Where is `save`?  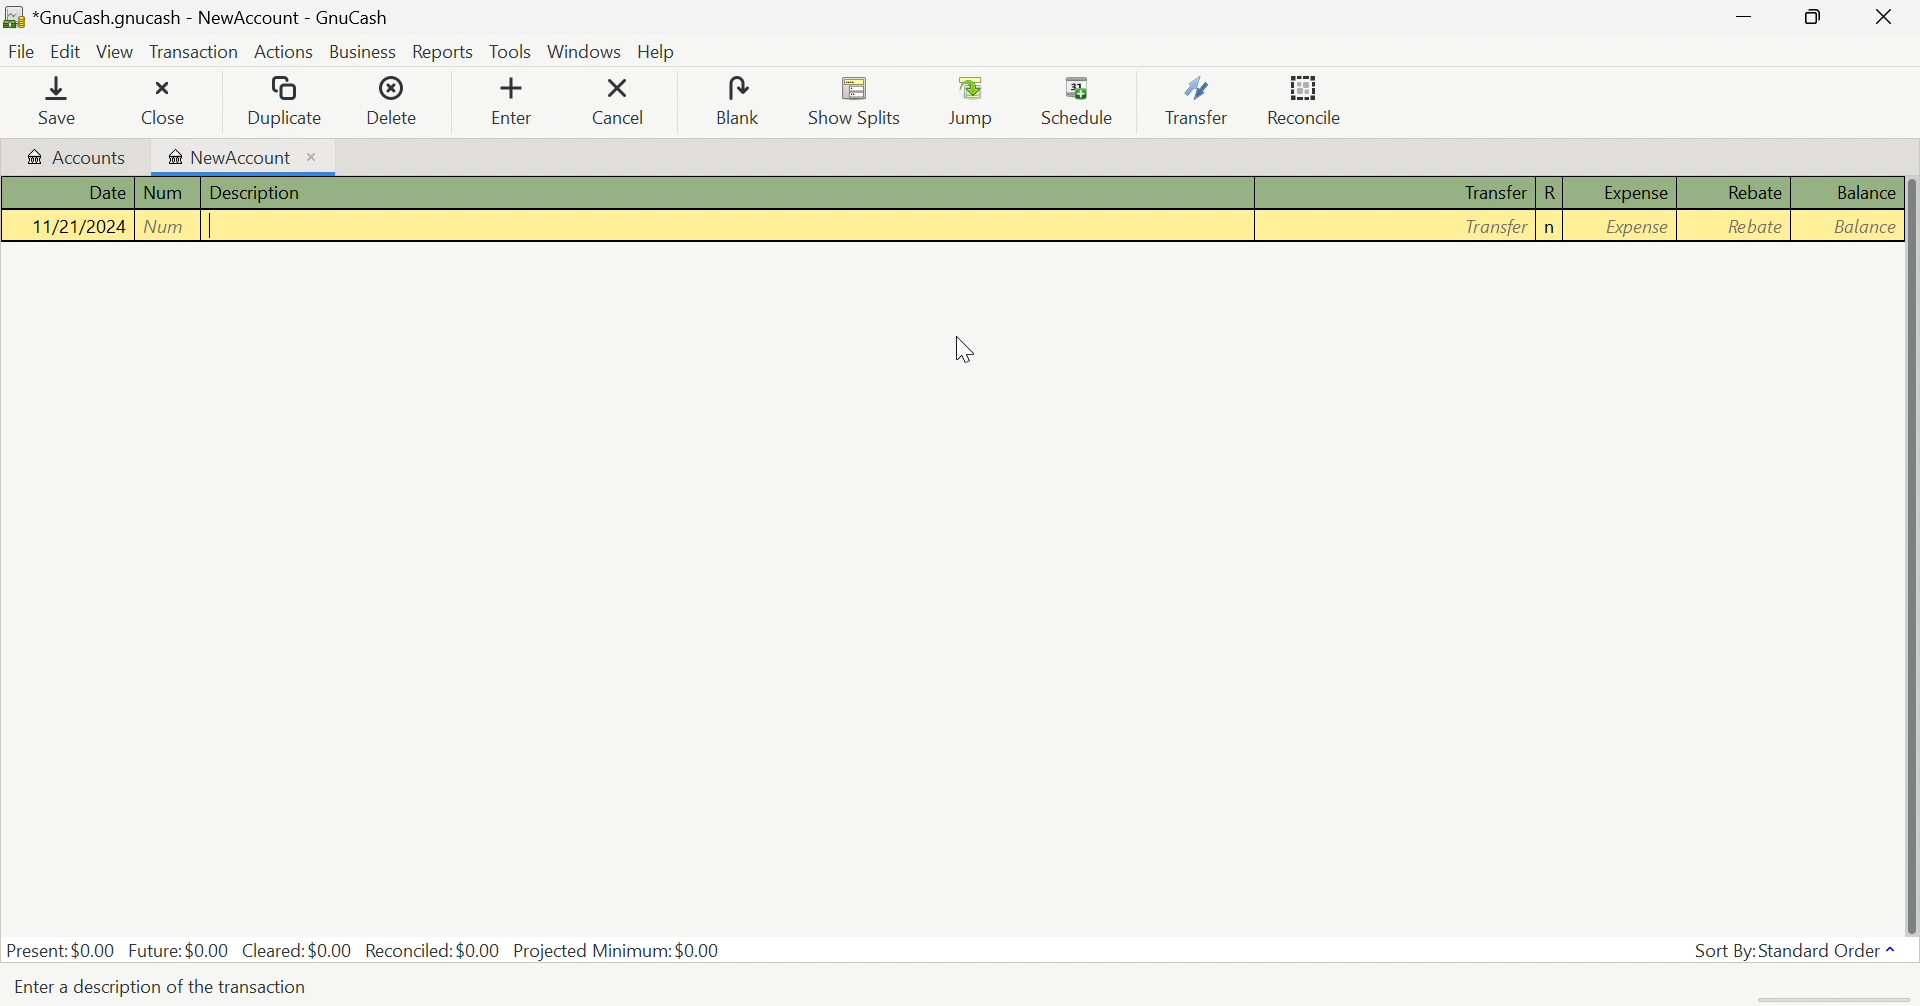 save is located at coordinates (64, 101).